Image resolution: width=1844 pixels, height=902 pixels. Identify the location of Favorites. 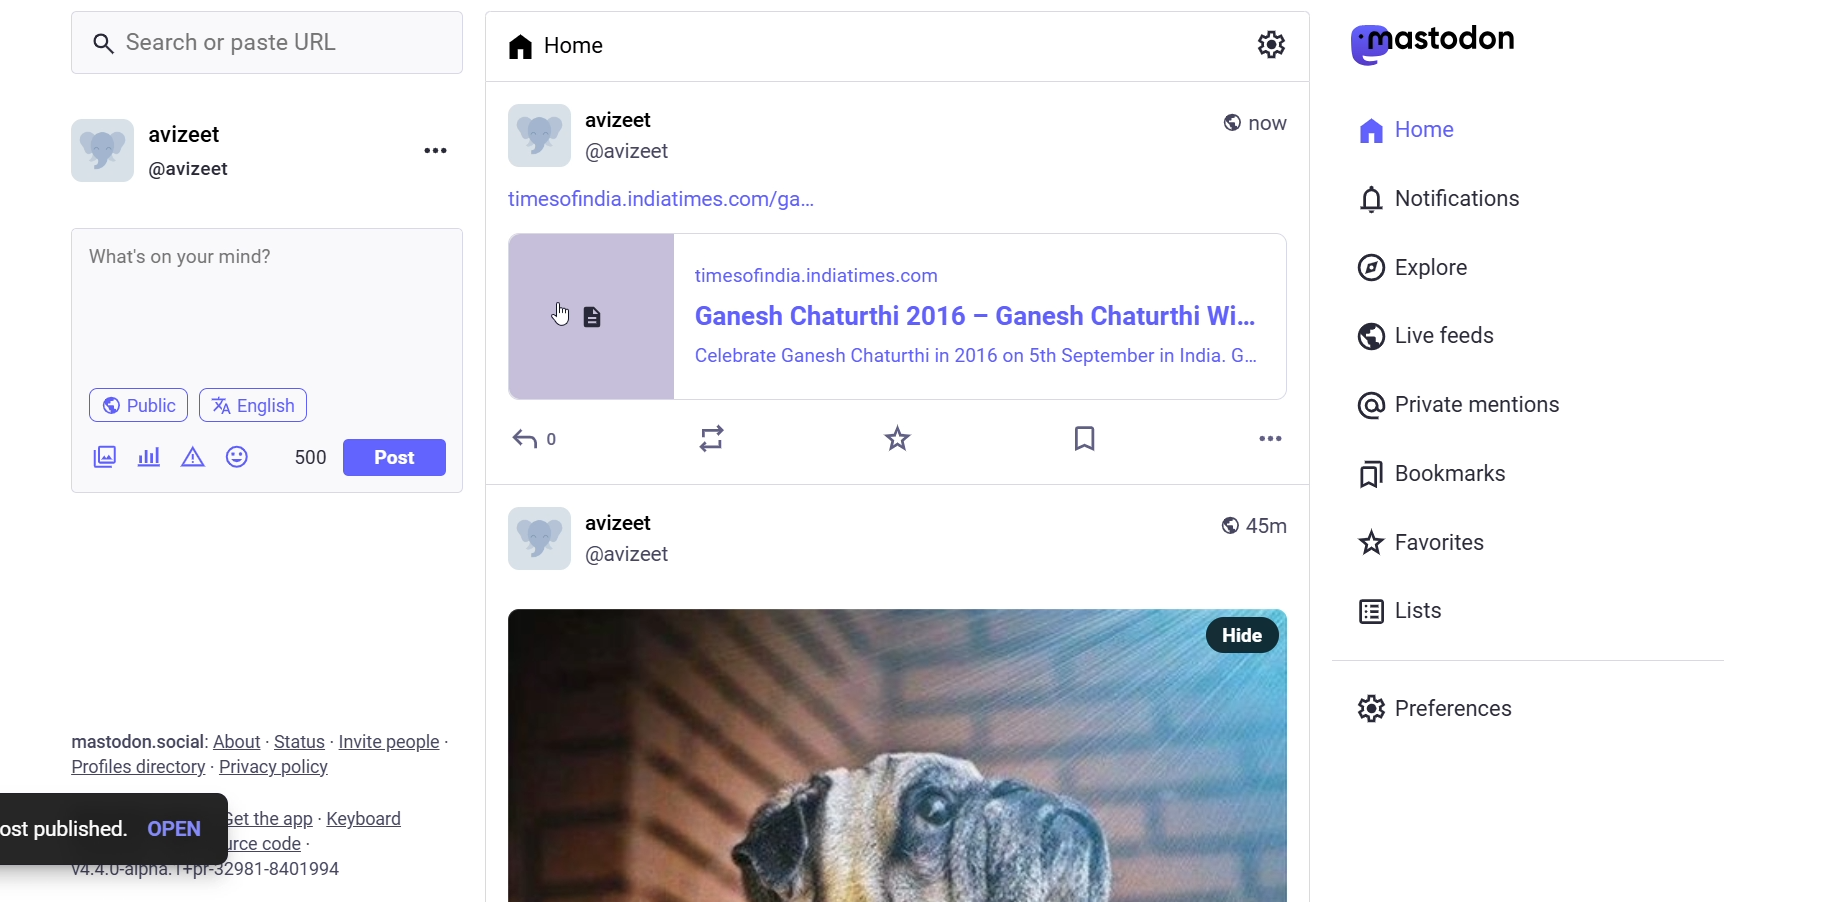
(1427, 547).